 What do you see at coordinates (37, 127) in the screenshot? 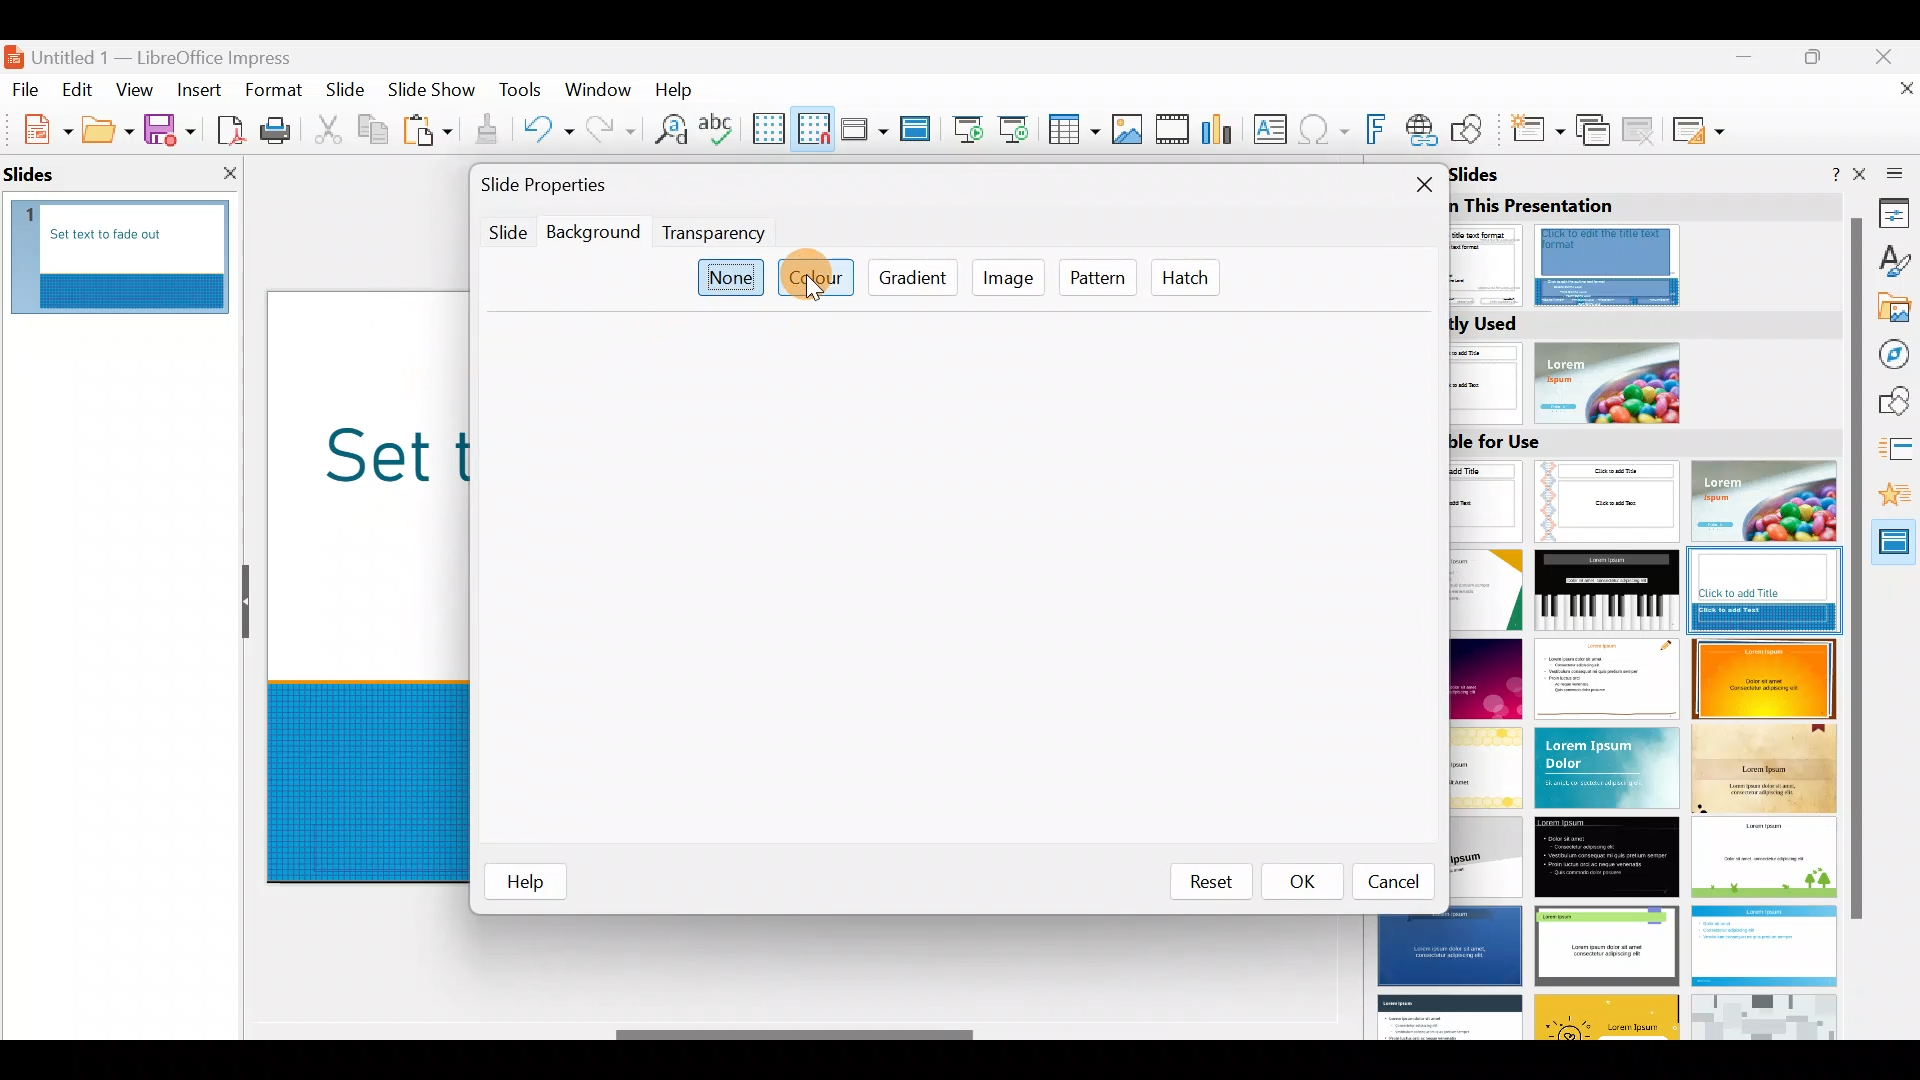
I see `New` at bounding box center [37, 127].